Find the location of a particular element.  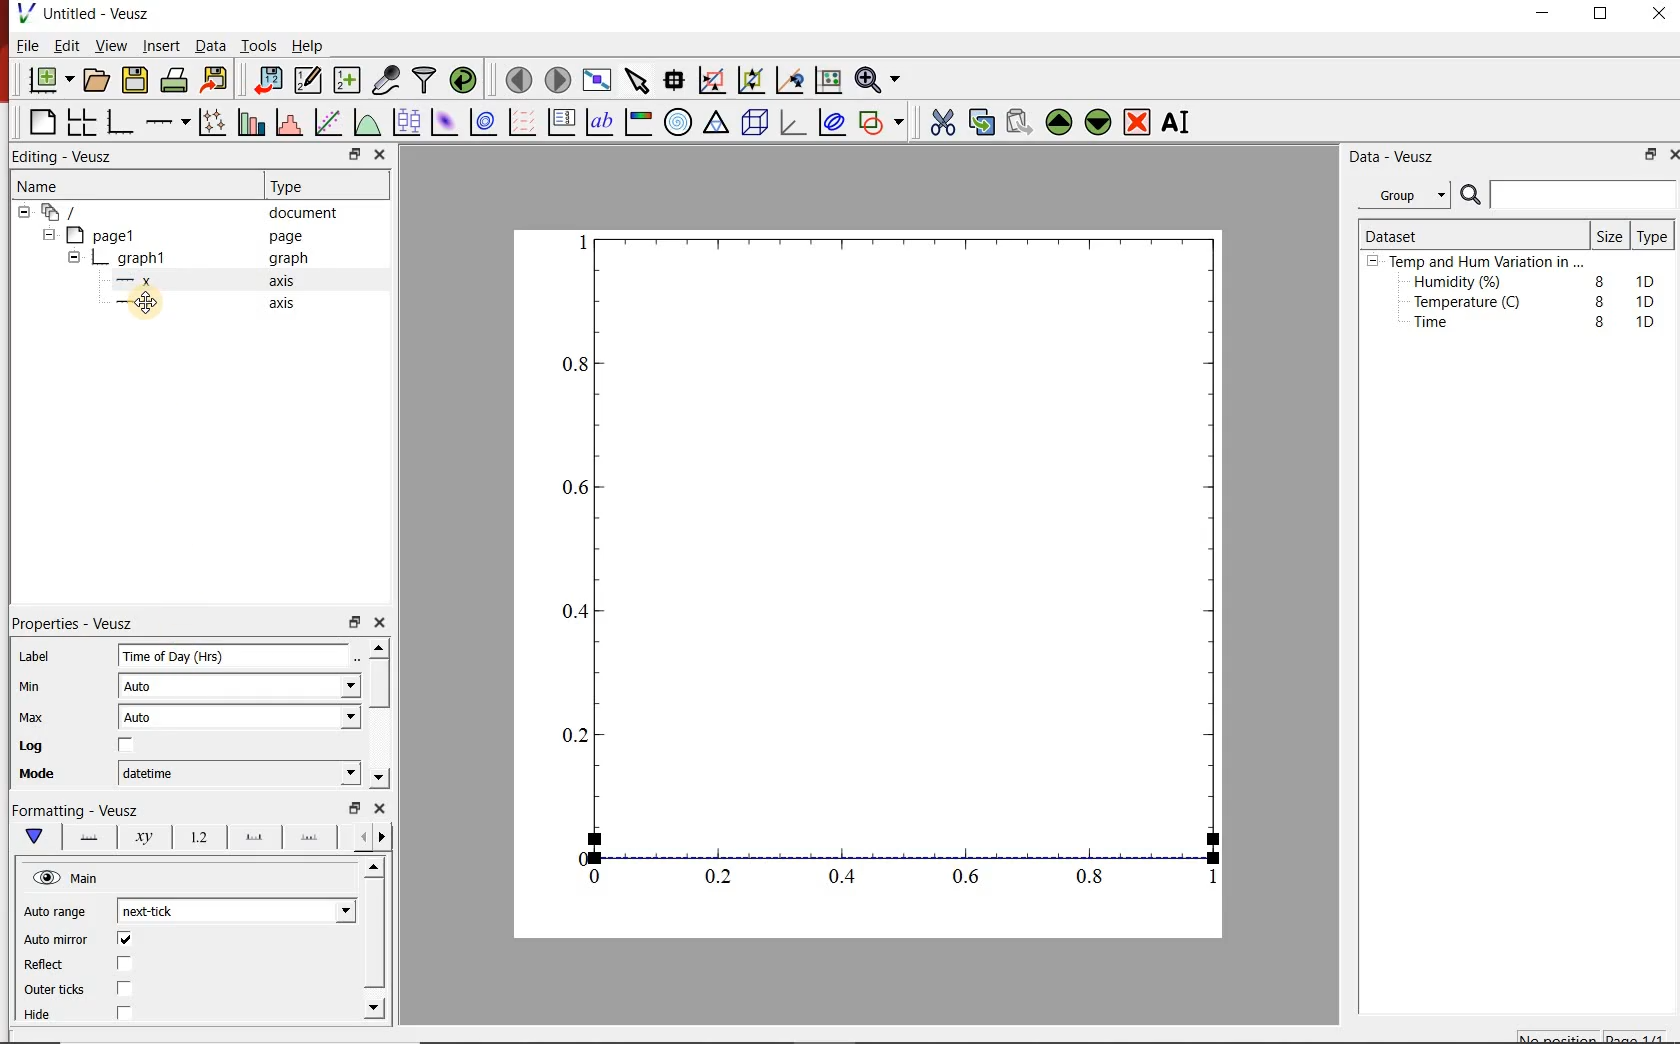

close is located at coordinates (1660, 14).